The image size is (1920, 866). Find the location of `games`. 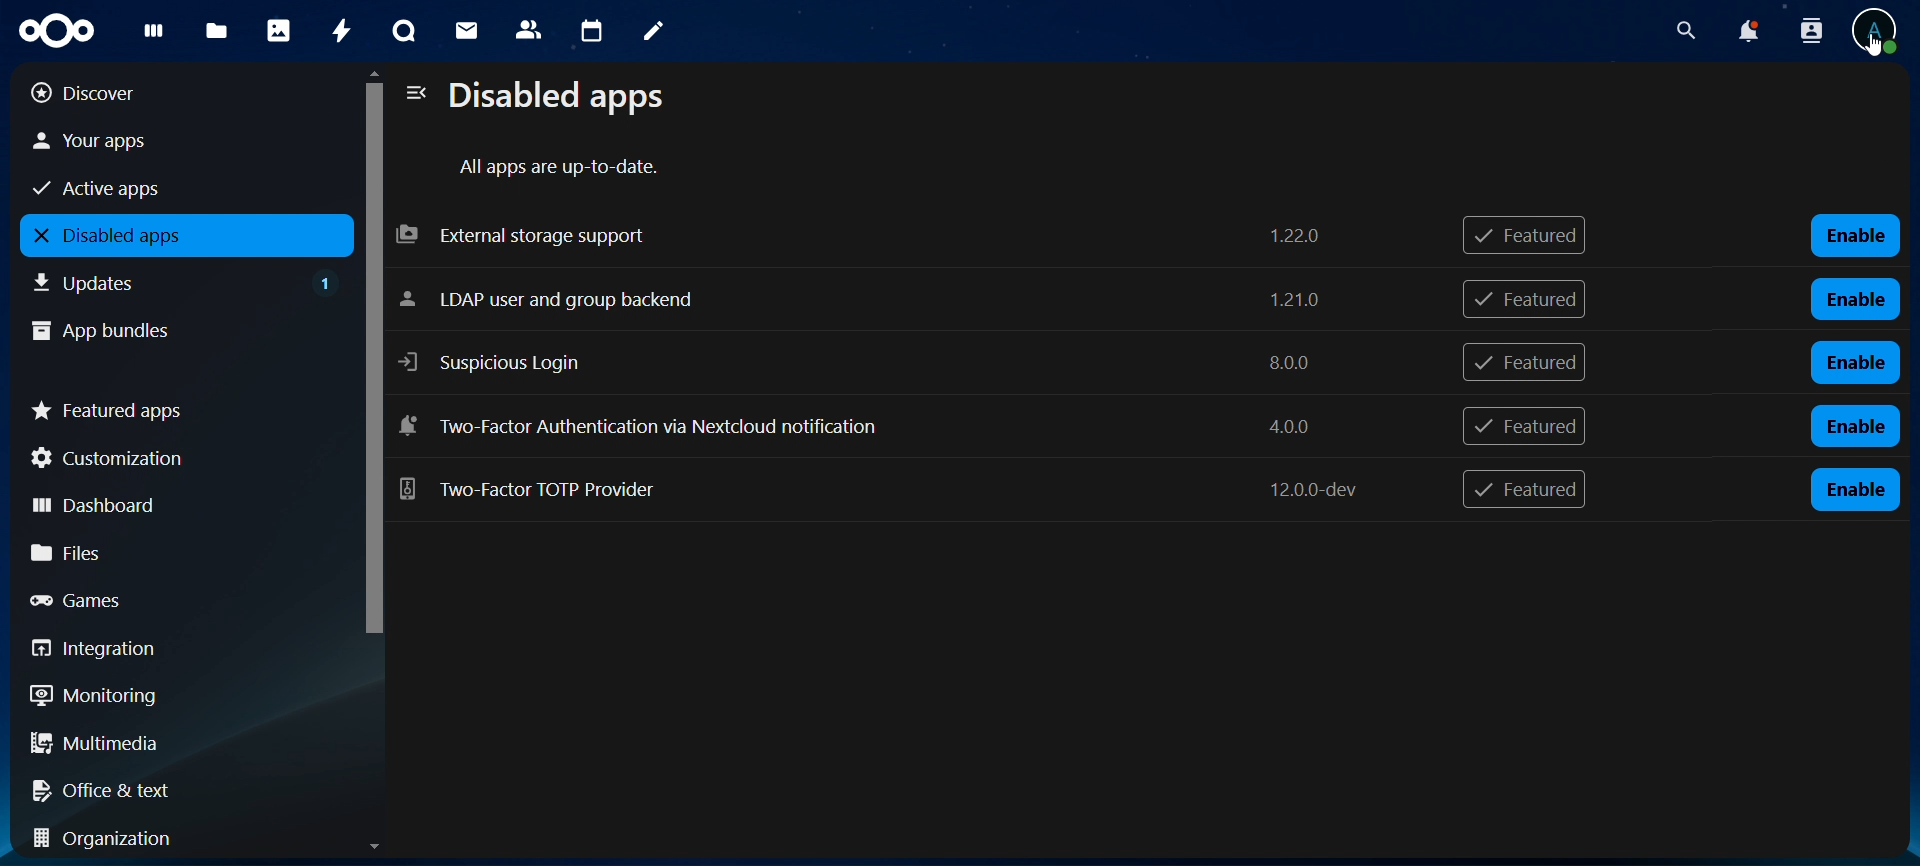

games is located at coordinates (173, 599).